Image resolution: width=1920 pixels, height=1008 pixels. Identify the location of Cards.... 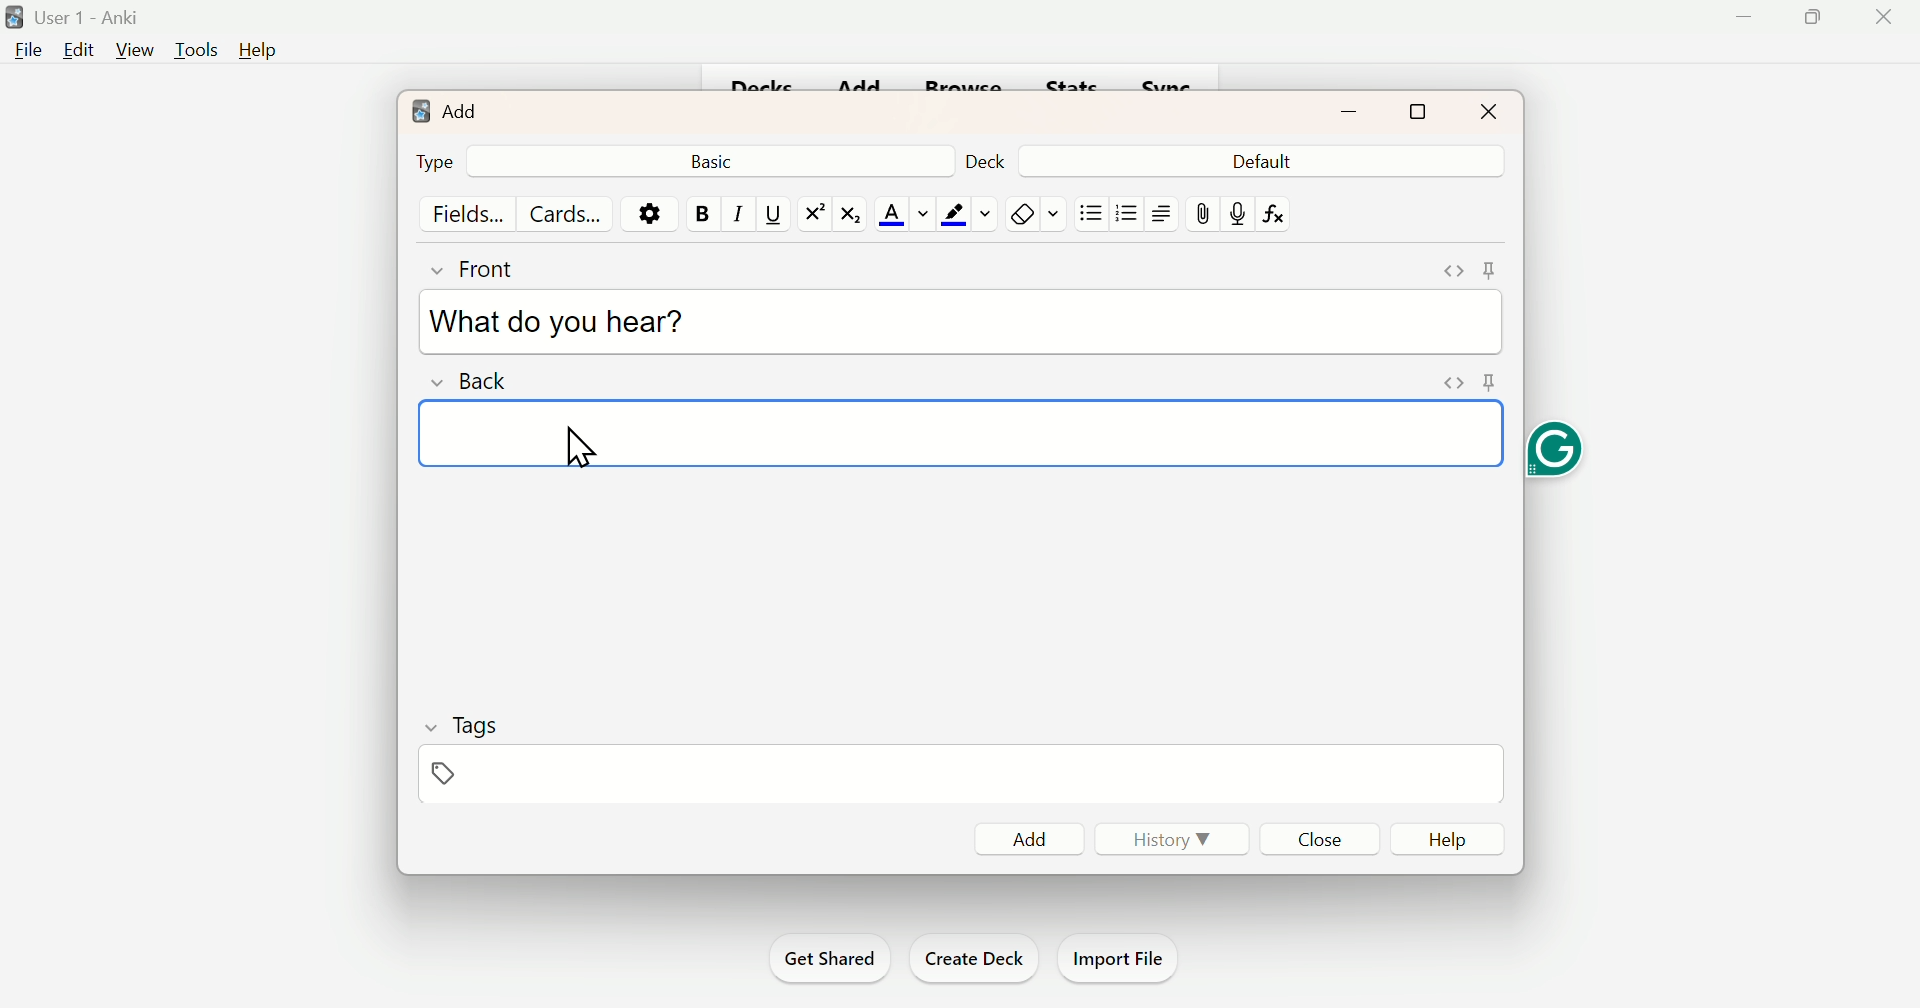
(561, 212).